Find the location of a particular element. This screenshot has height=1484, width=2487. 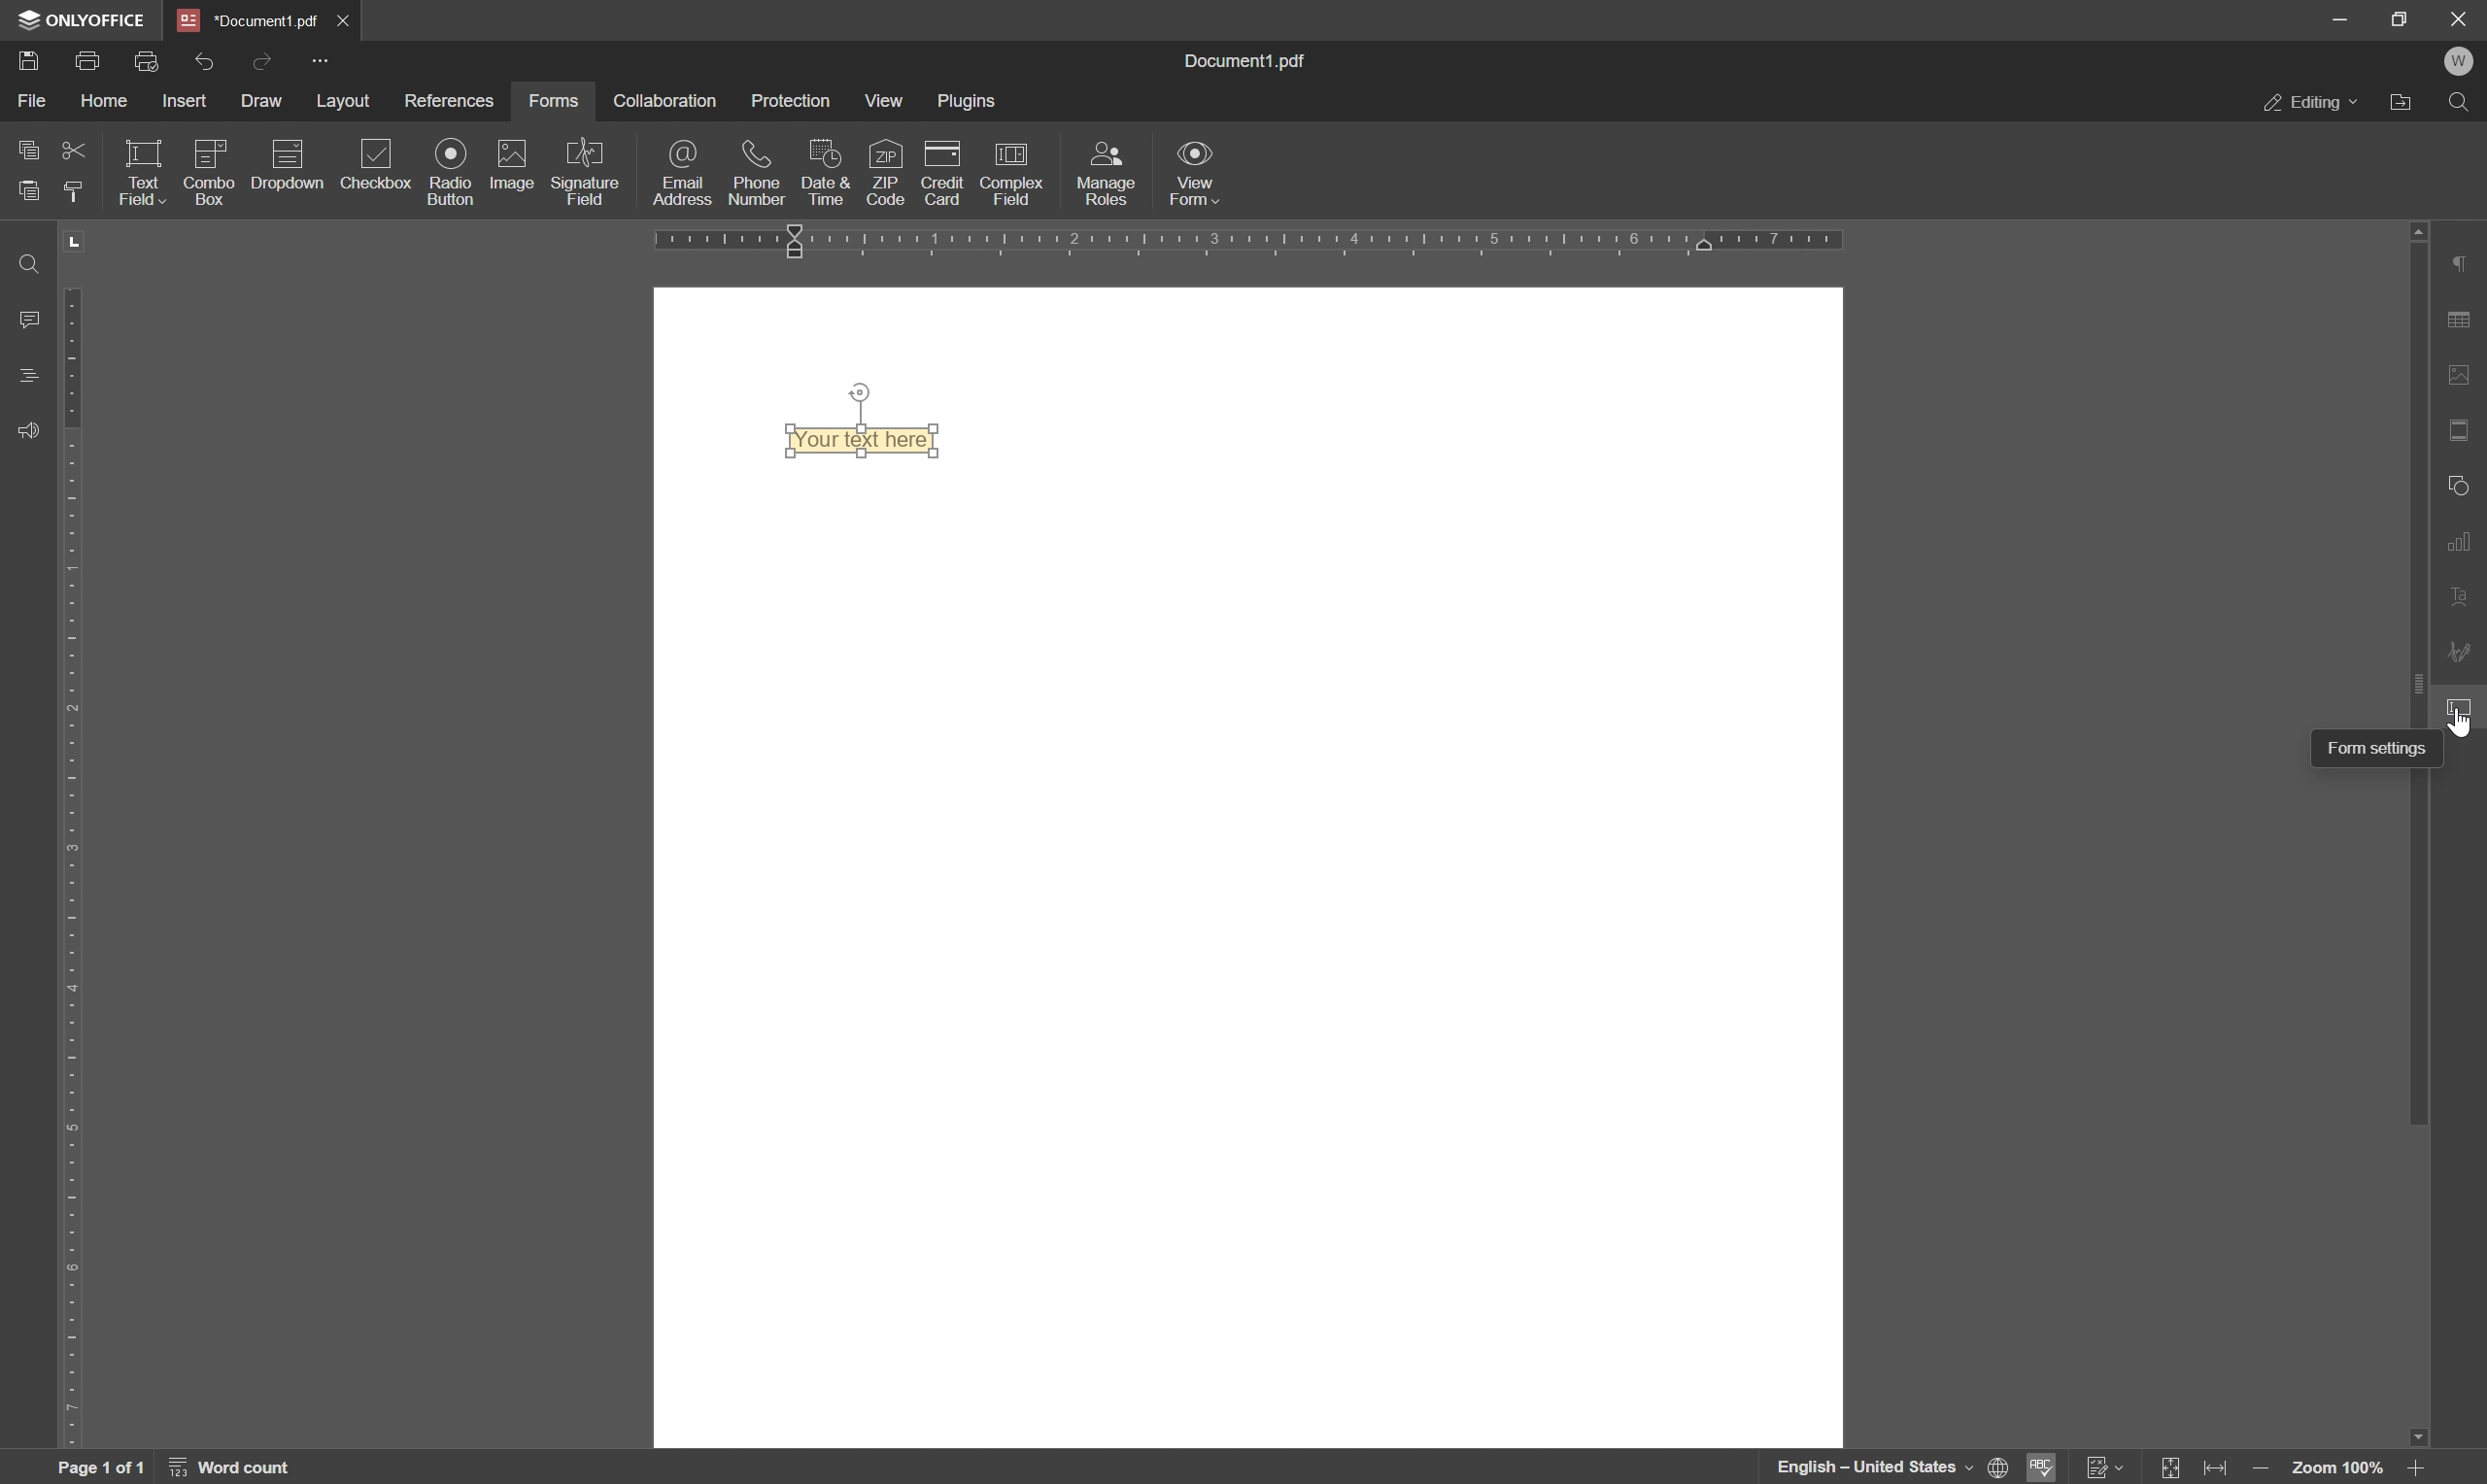

undo is located at coordinates (207, 60).